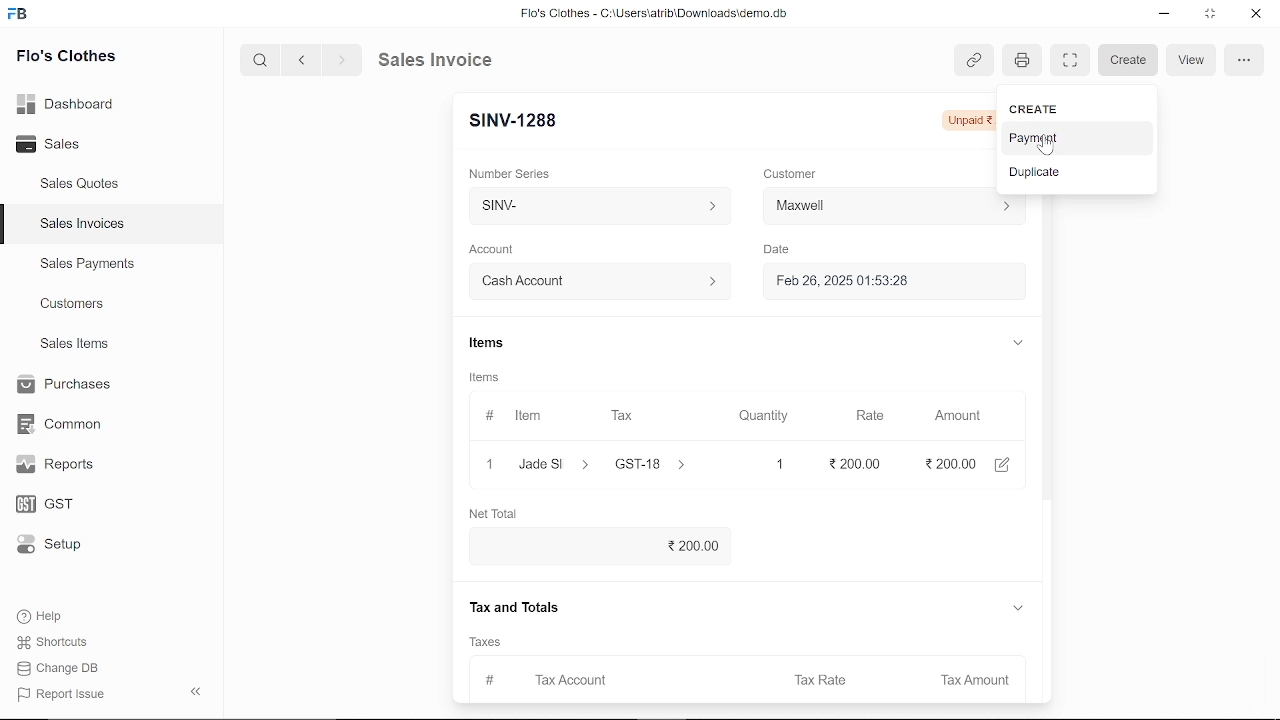  What do you see at coordinates (966, 120) in the screenshot?
I see `Unpaid 236.00` at bounding box center [966, 120].